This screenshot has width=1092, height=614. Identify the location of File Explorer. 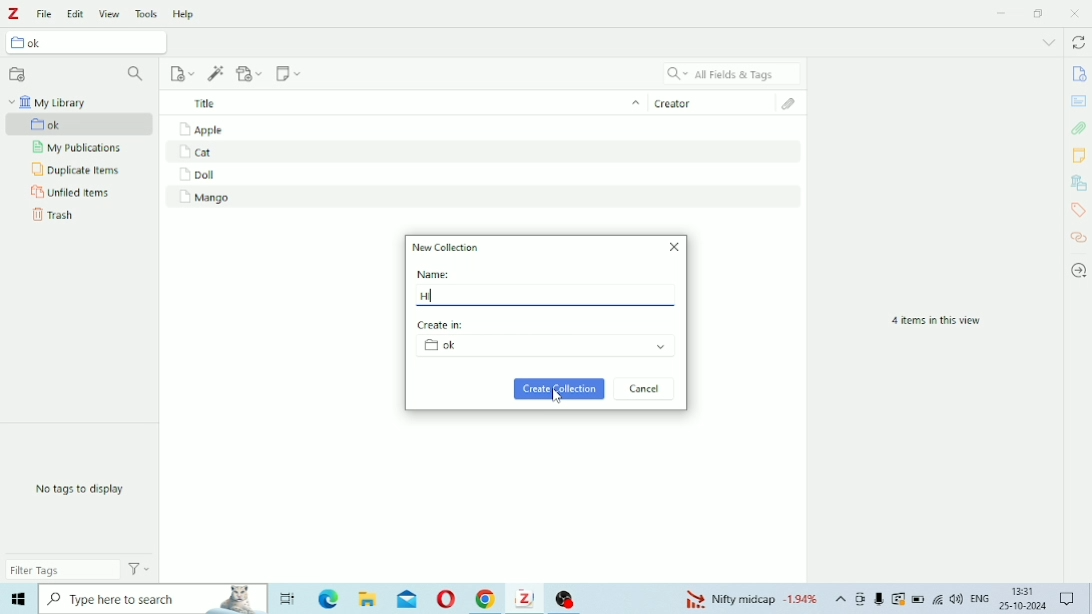
(370, 599).